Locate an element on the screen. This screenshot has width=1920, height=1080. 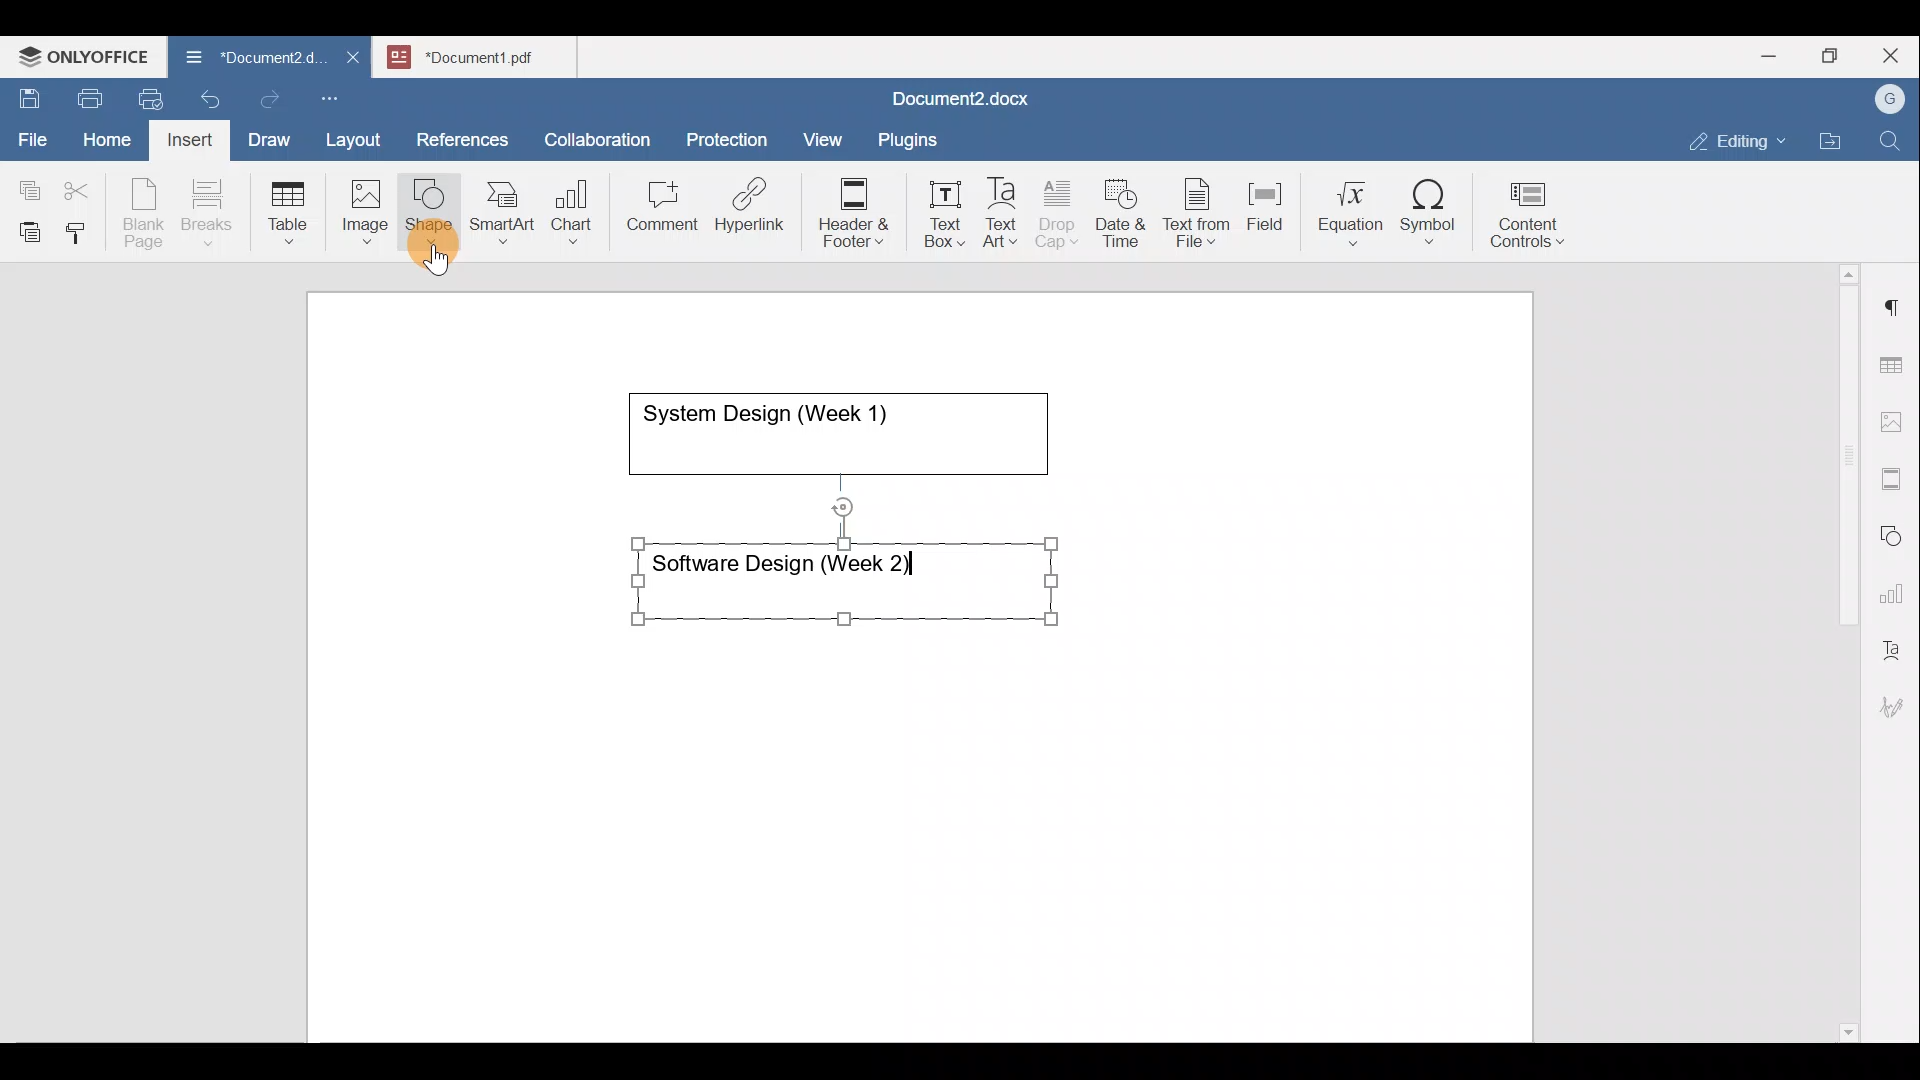
Collaboration is located at coordinates (594, 129).